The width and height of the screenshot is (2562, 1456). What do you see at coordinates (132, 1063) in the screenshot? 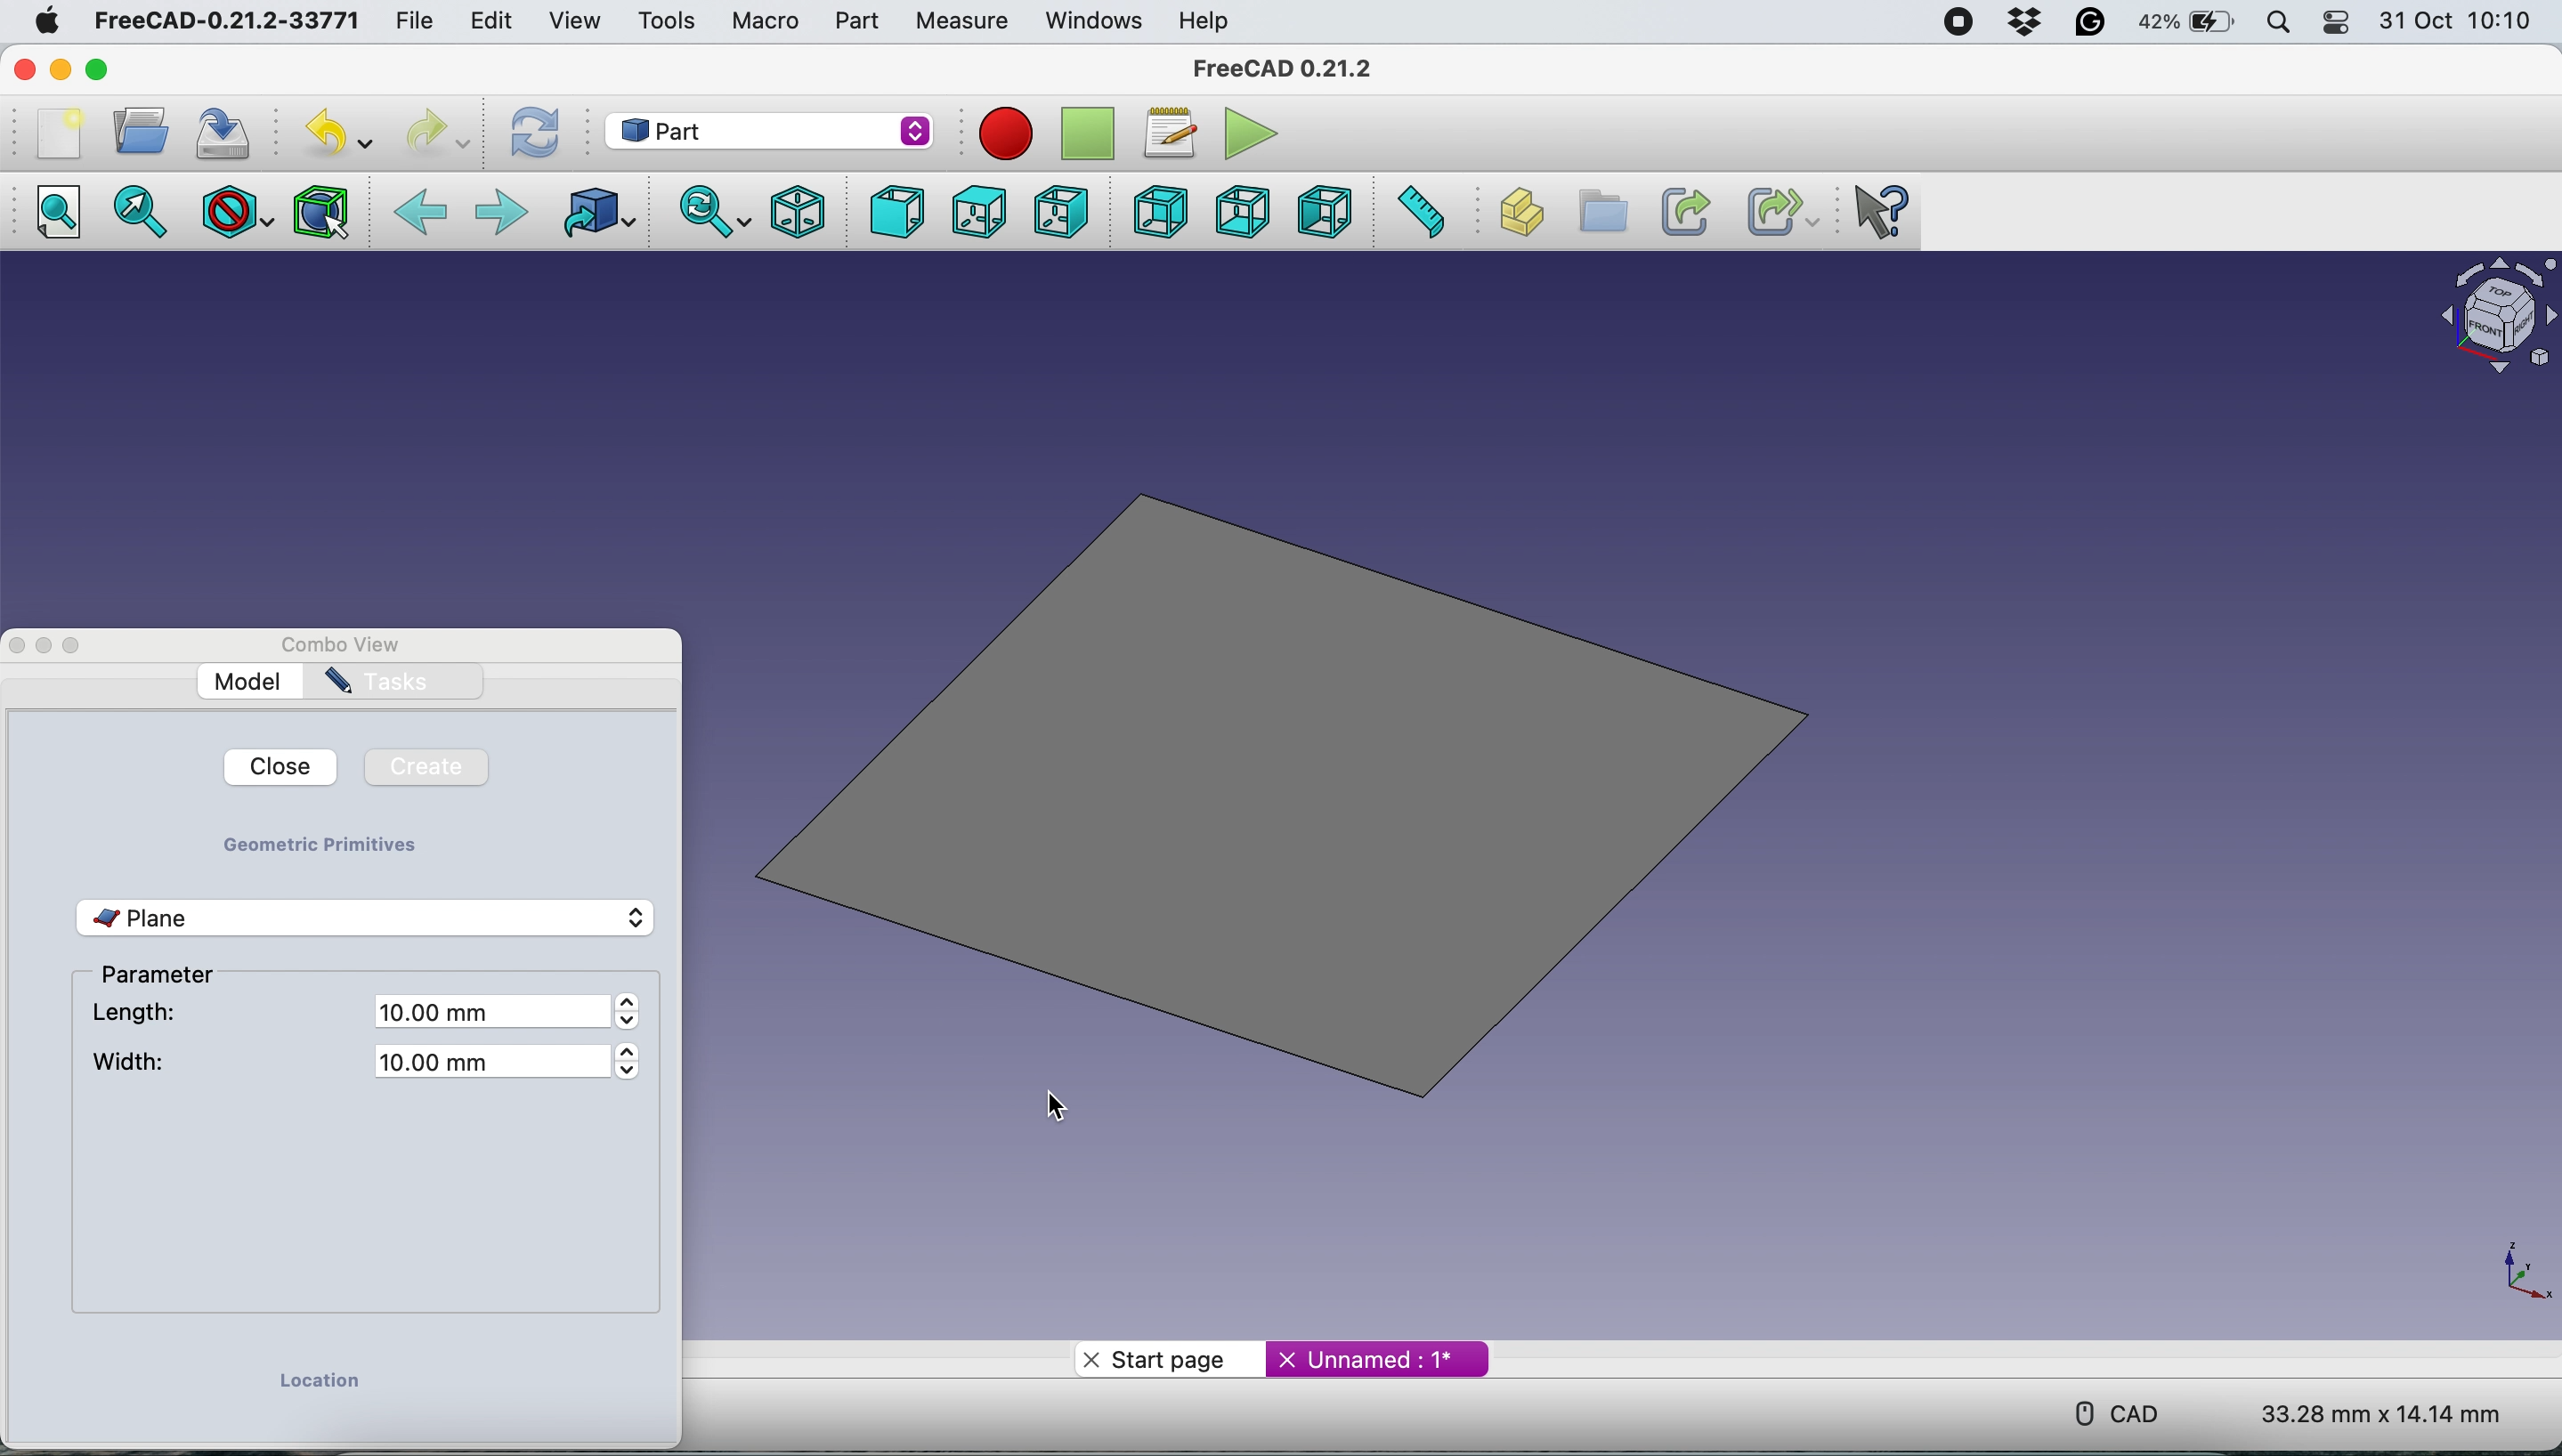
I see `width` at bounding box center [132, 1063].